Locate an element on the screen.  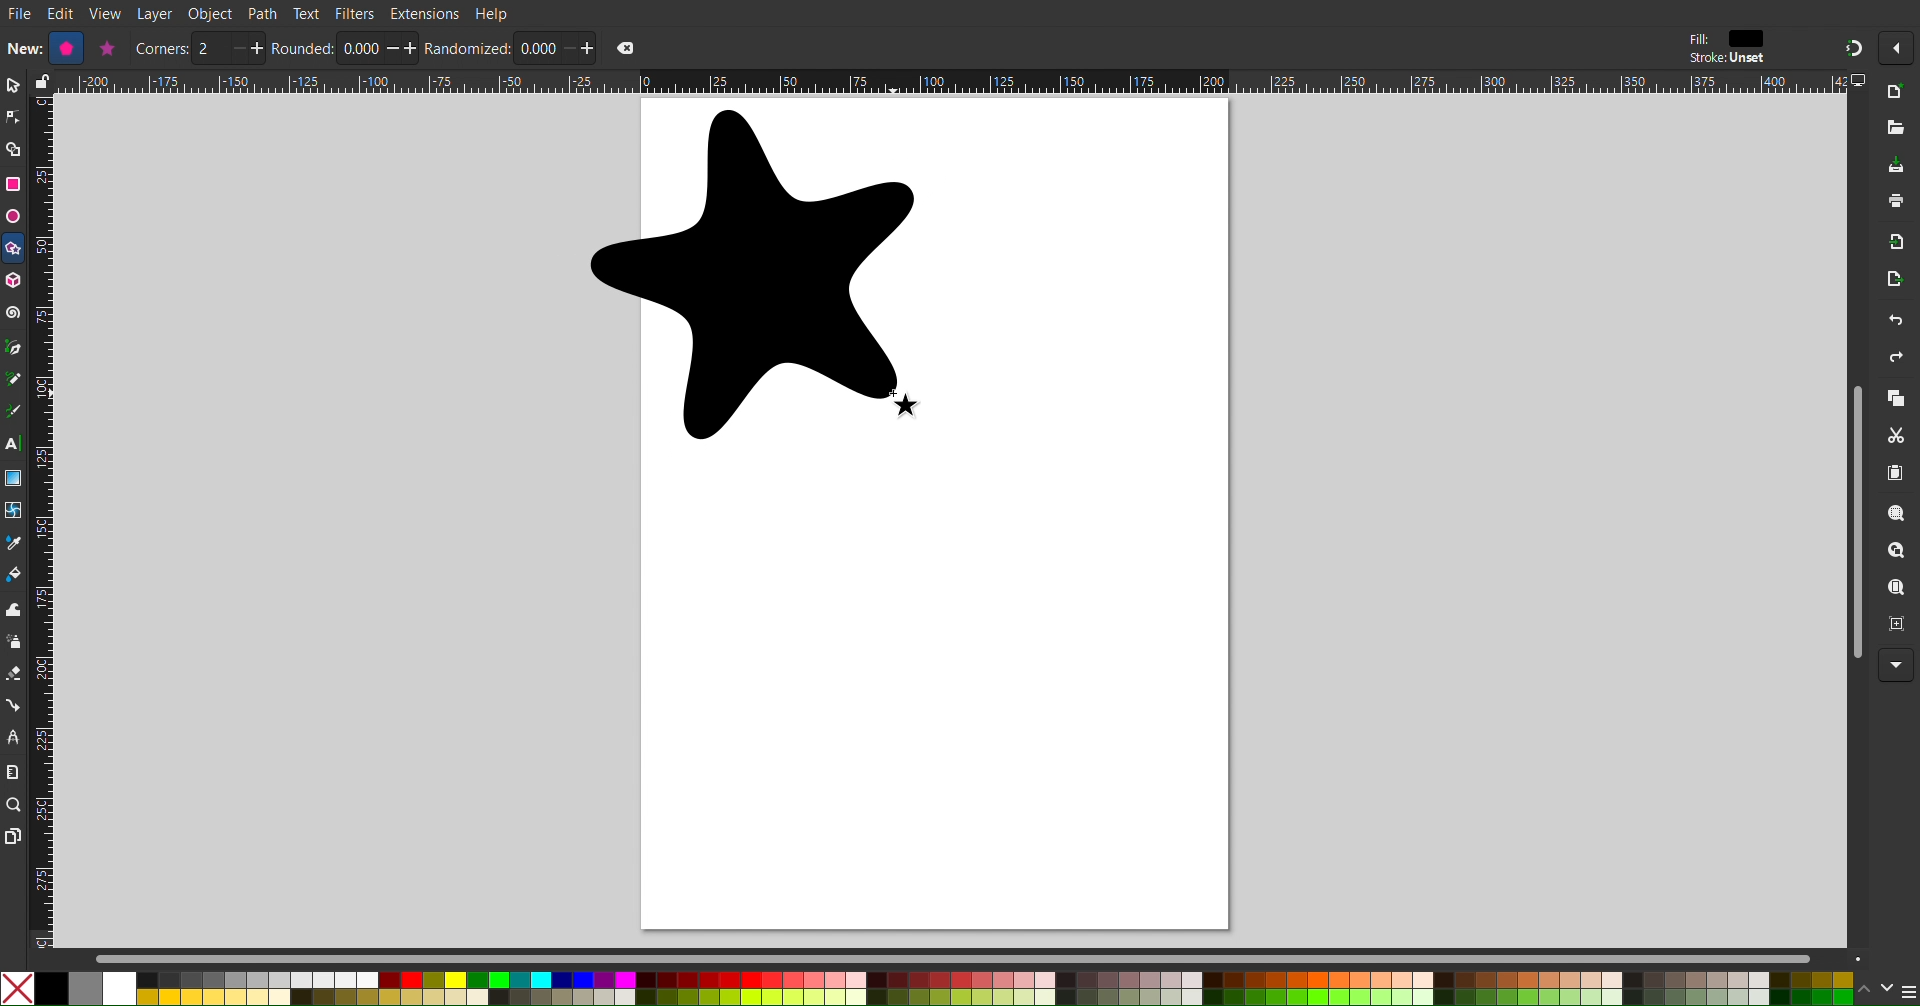
Object is located at coordinates (212, 14).